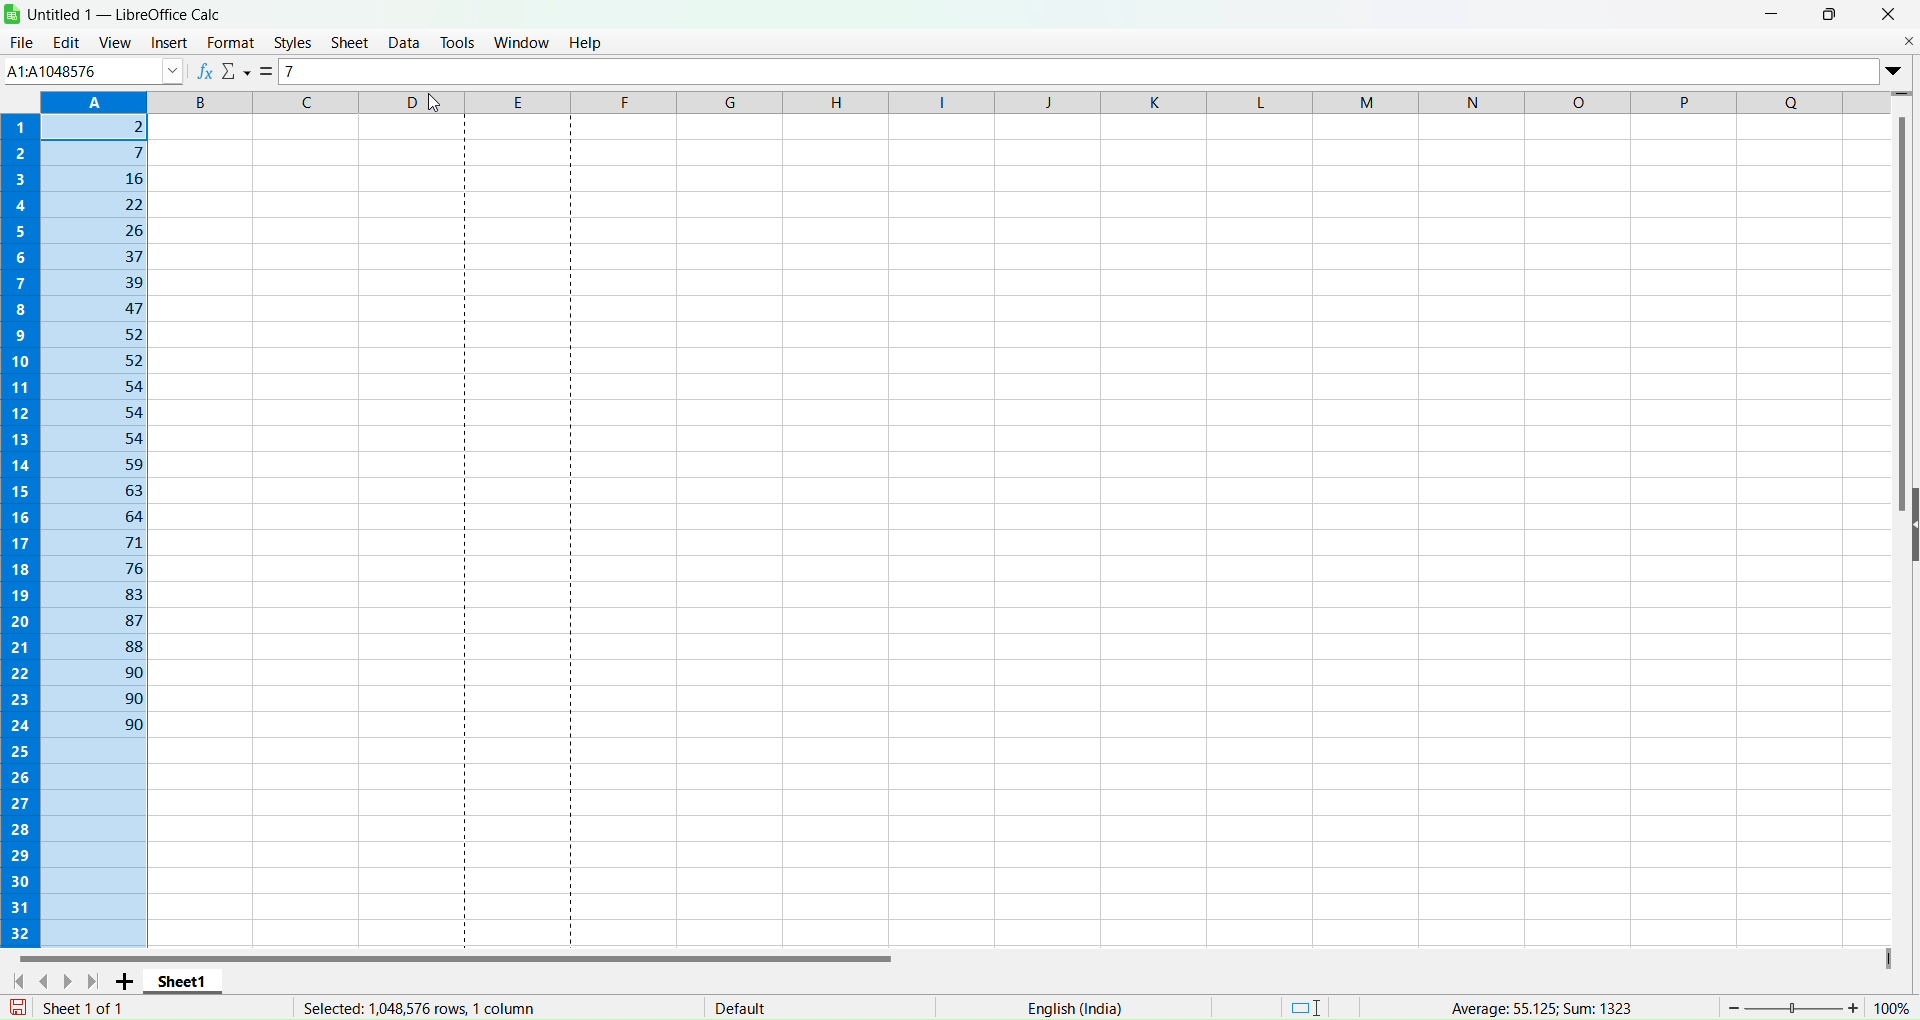 The width and height of the screenshot is (1920, 1020). Describe the element at coordinates (166, 43) in the screenshot. I see `Insert` at that location.